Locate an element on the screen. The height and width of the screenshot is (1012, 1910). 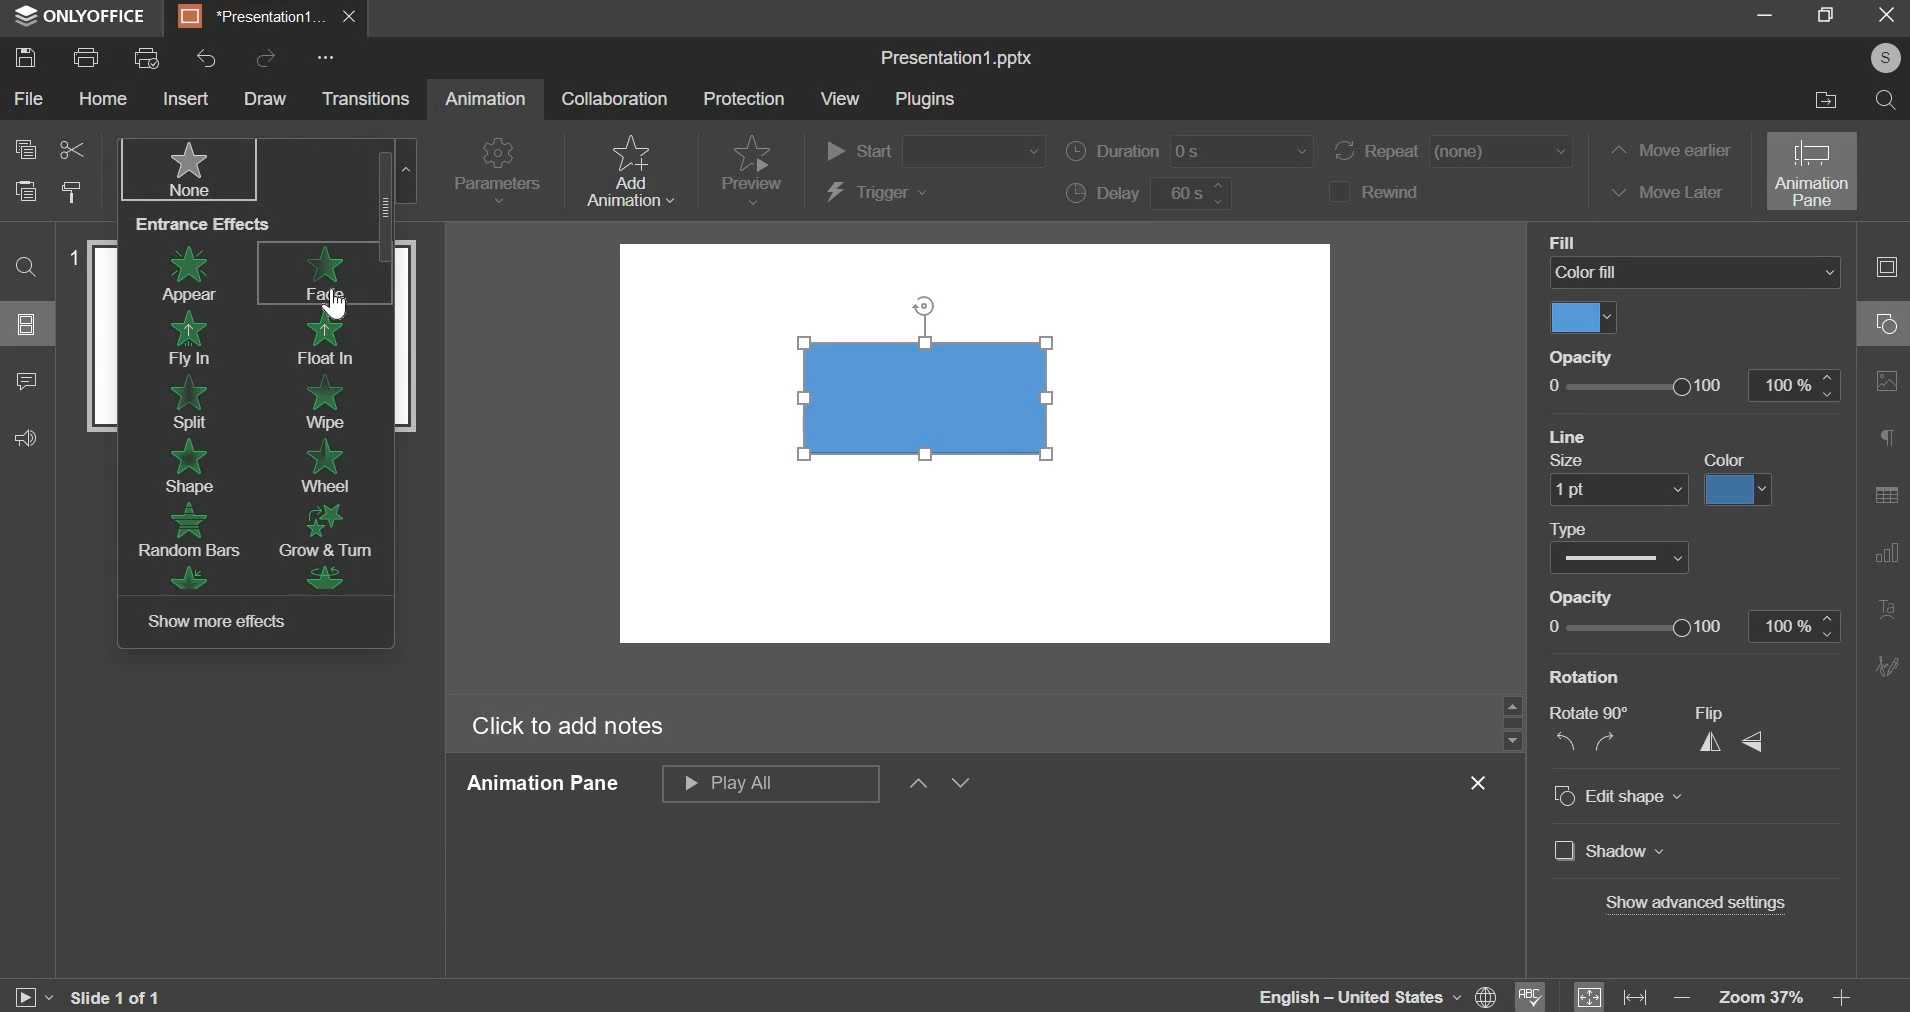
zoom out is located at coordinates (1680, 997).